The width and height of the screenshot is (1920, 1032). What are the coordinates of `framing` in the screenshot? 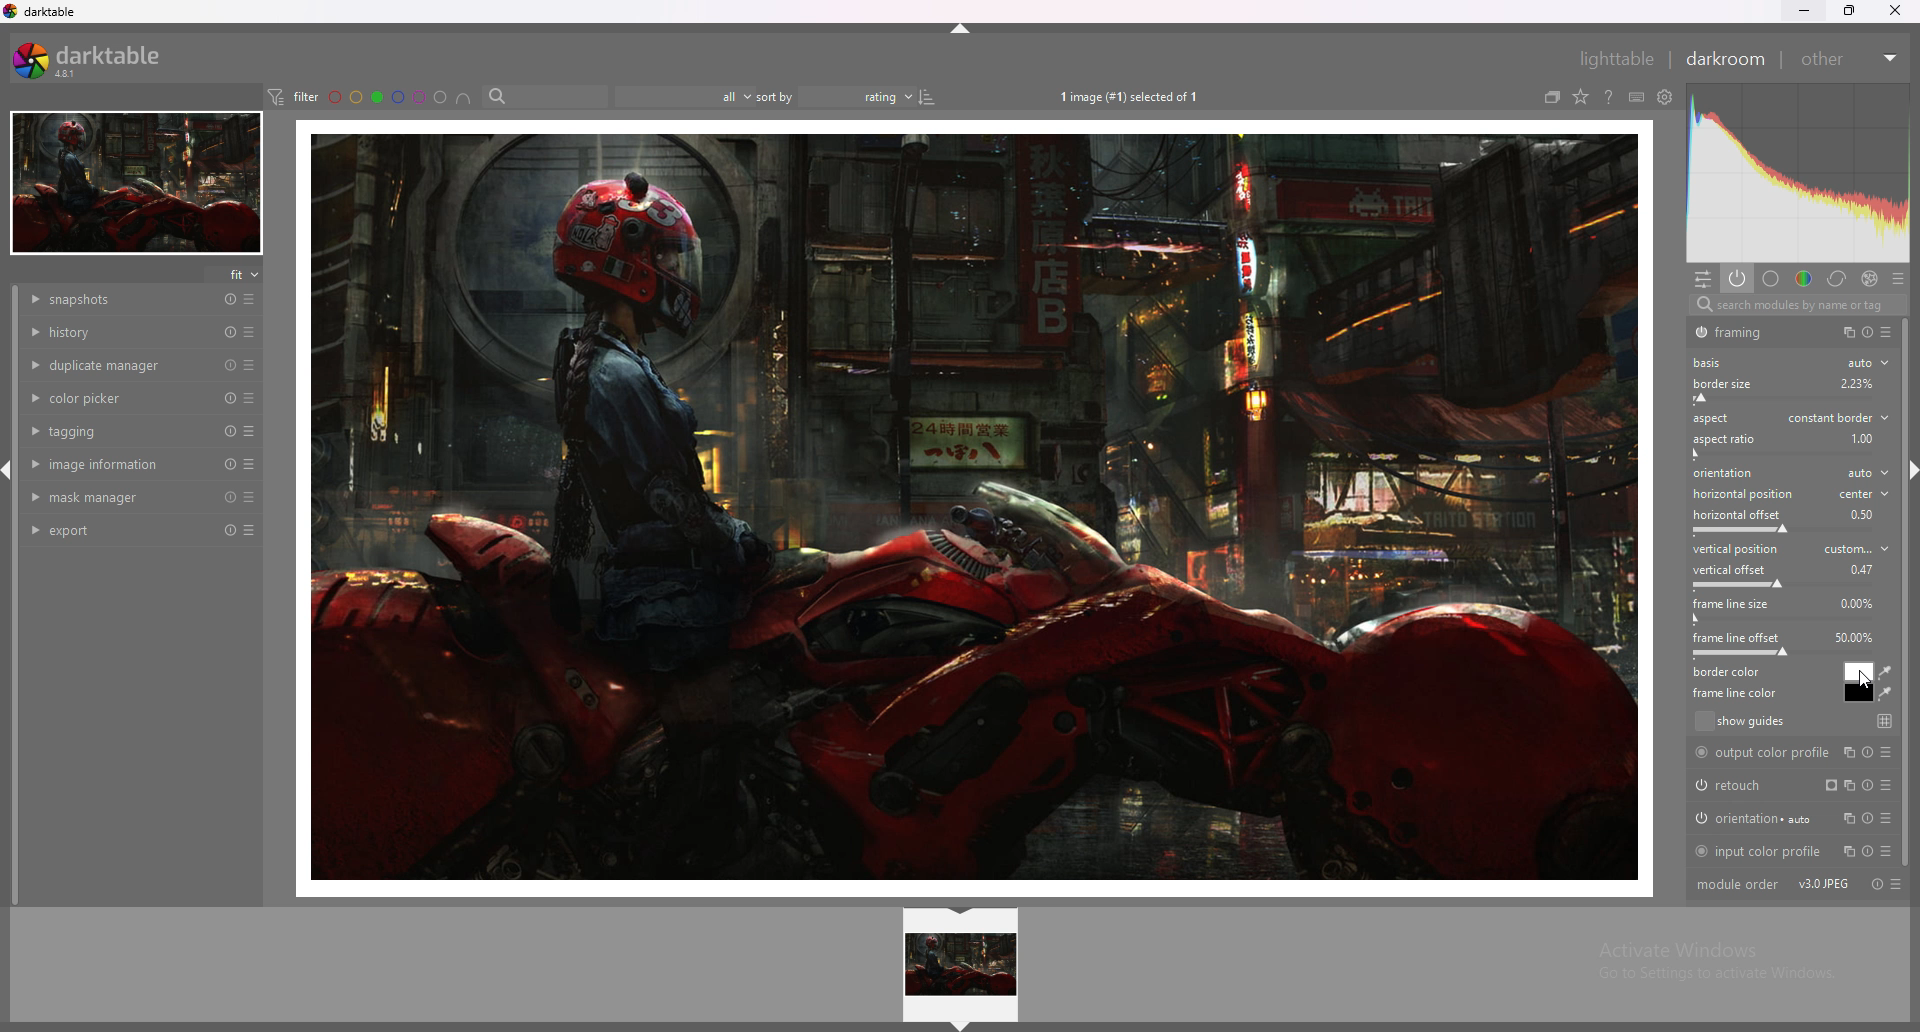 It's located at (1743, 332).